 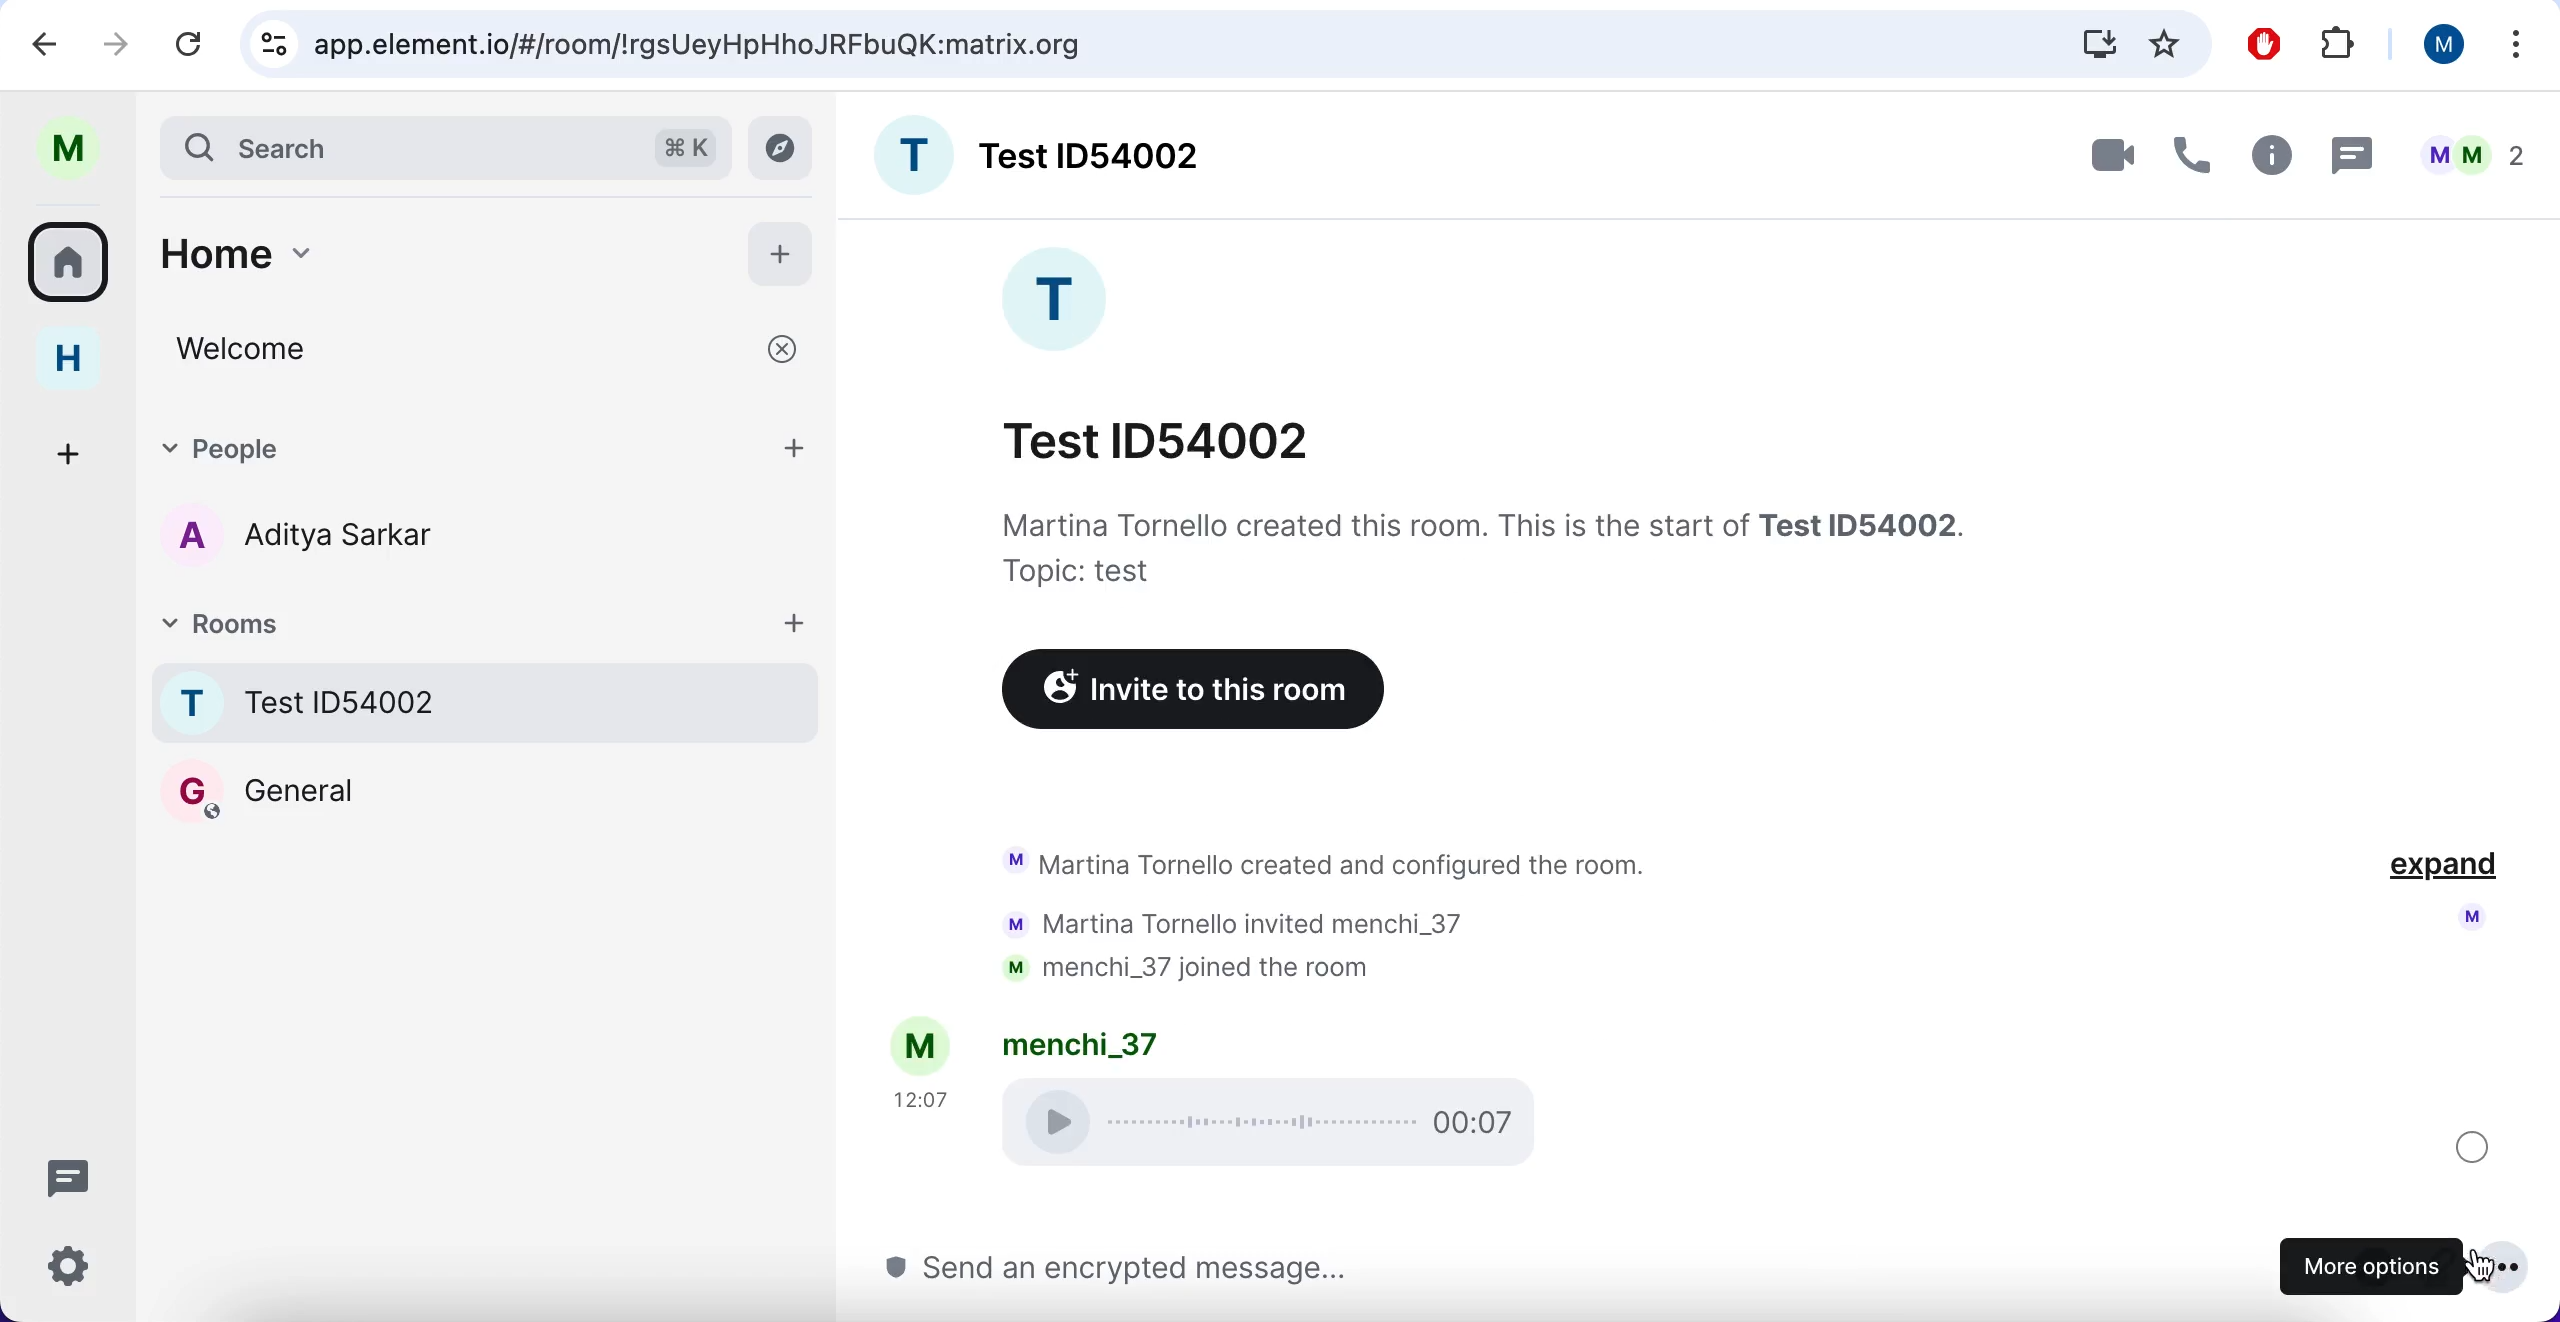 What do you see at coordinates (2488, 1271) in the screenshot?
I see `cursor` at bounding box center [2488, 1271].